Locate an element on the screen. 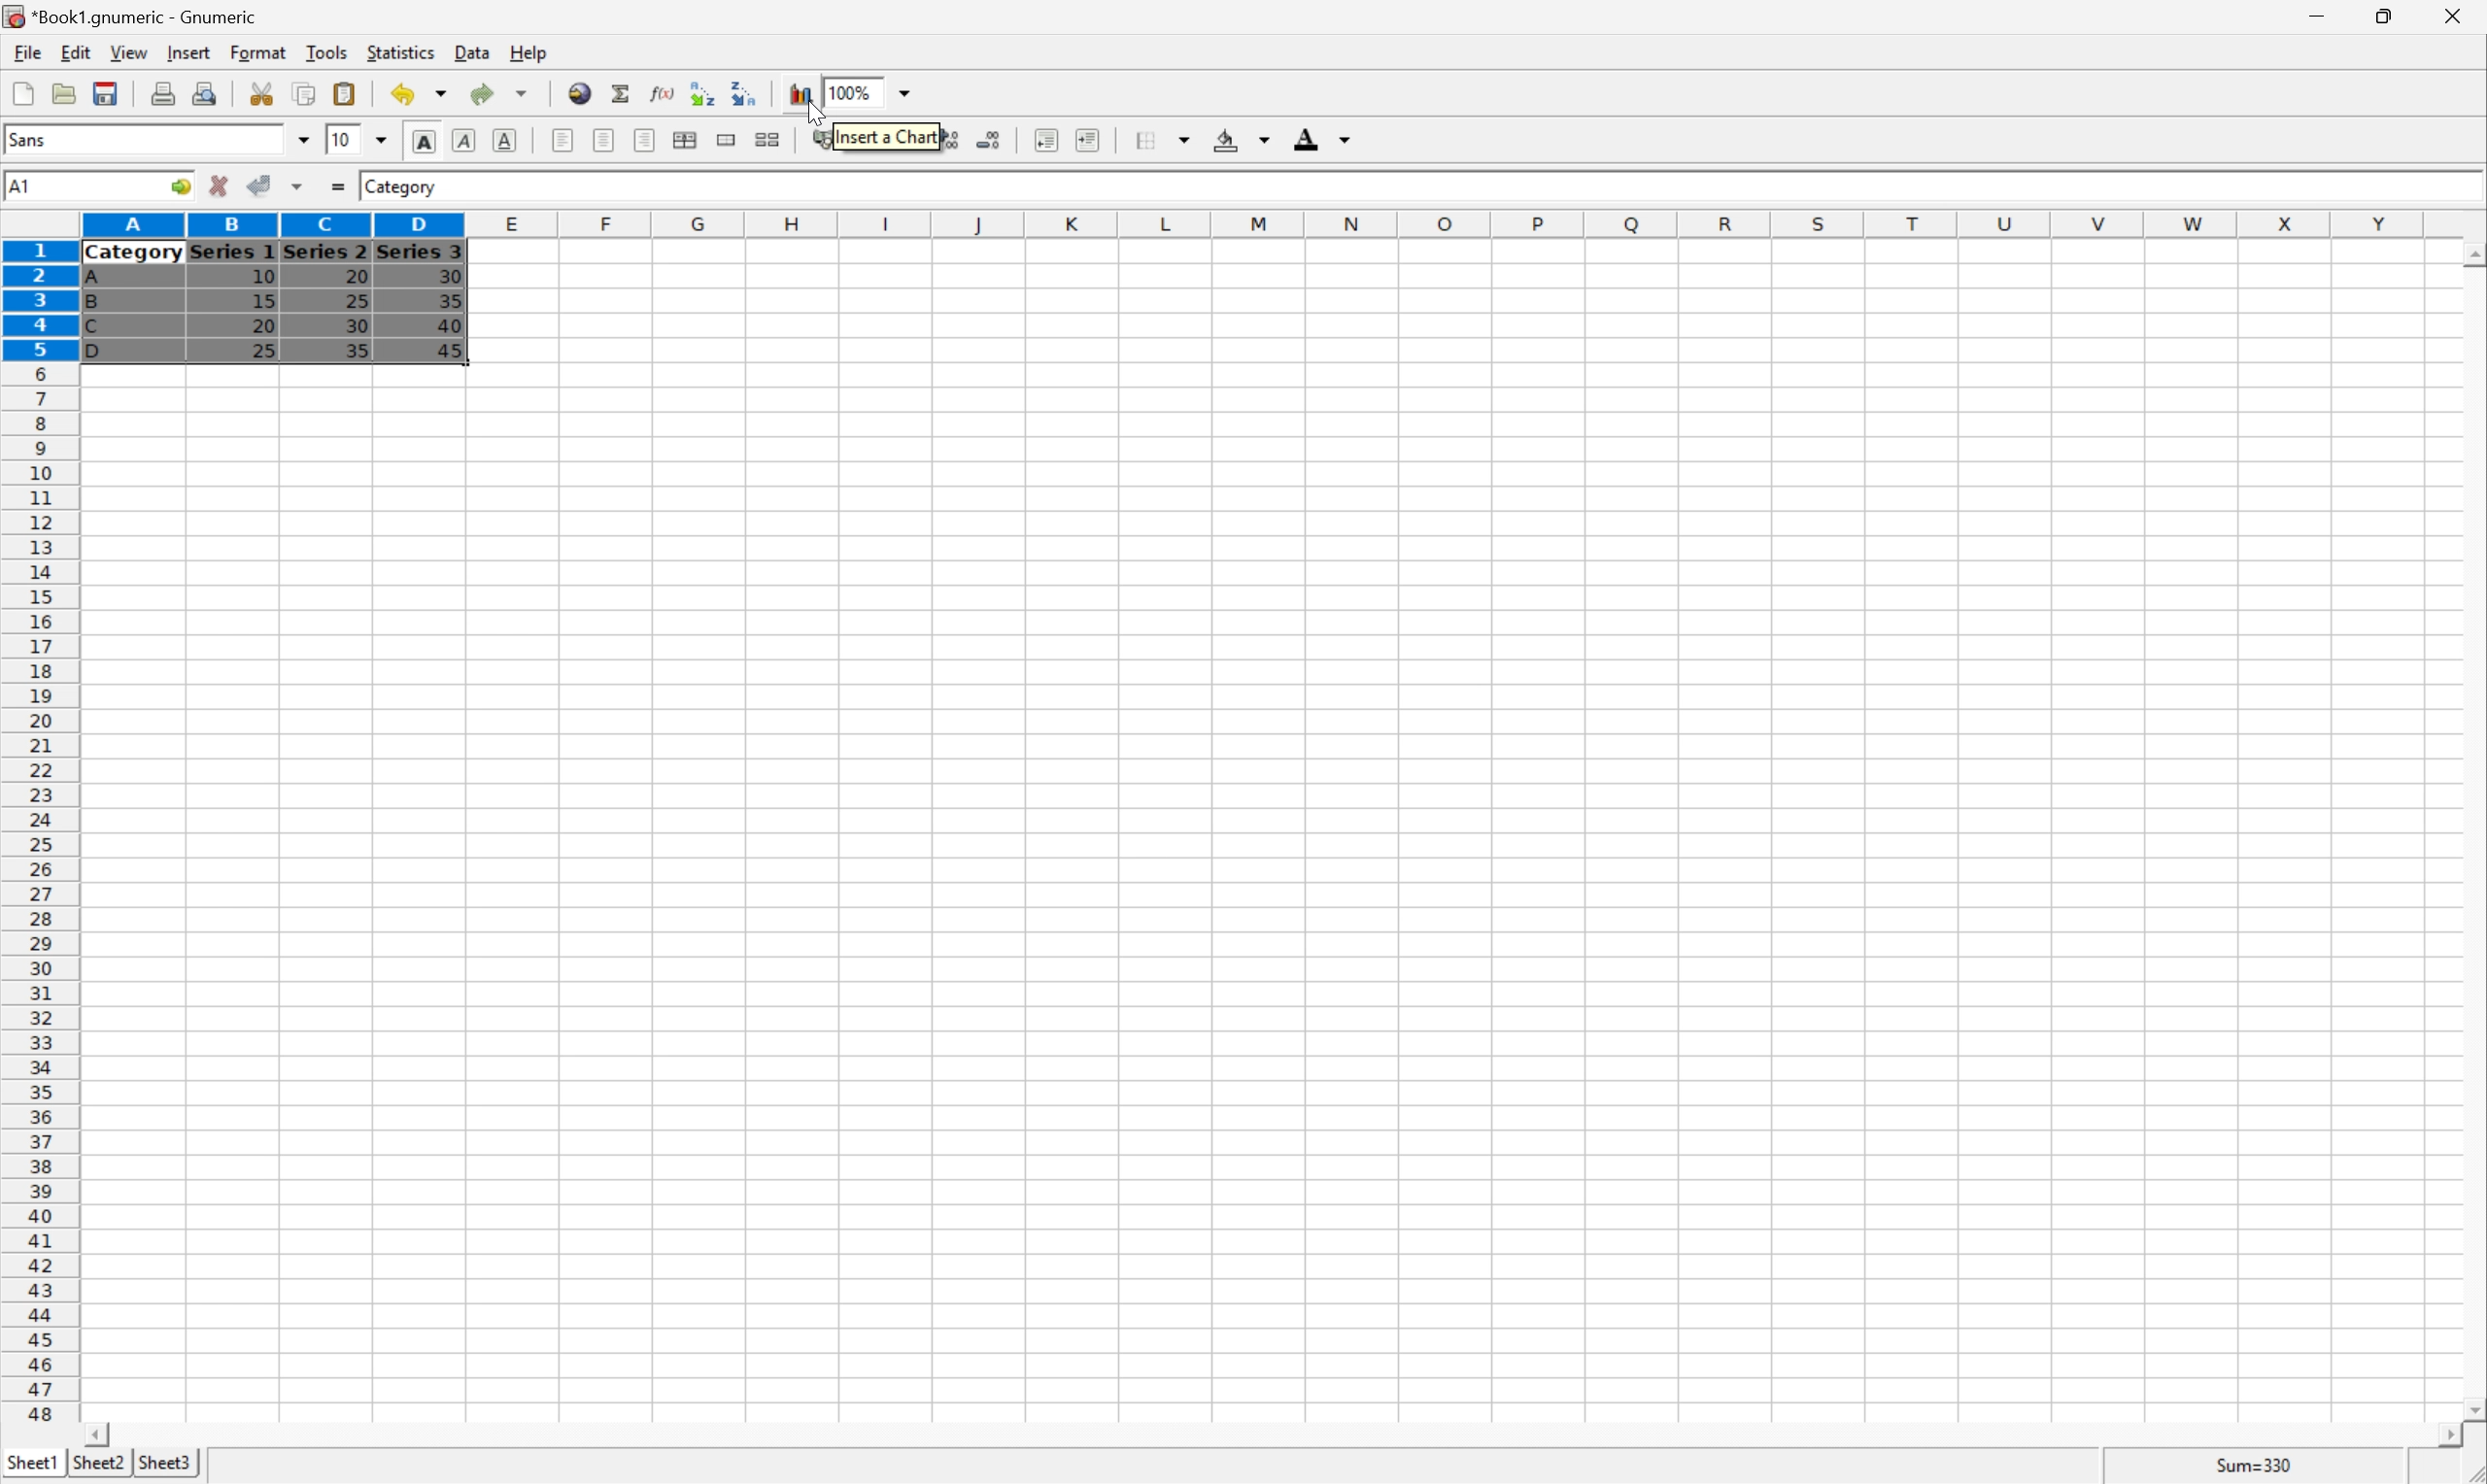 The width and height of the screenshot is (2487, 1484). Sheet3 is located at coordinates (167, 1463).